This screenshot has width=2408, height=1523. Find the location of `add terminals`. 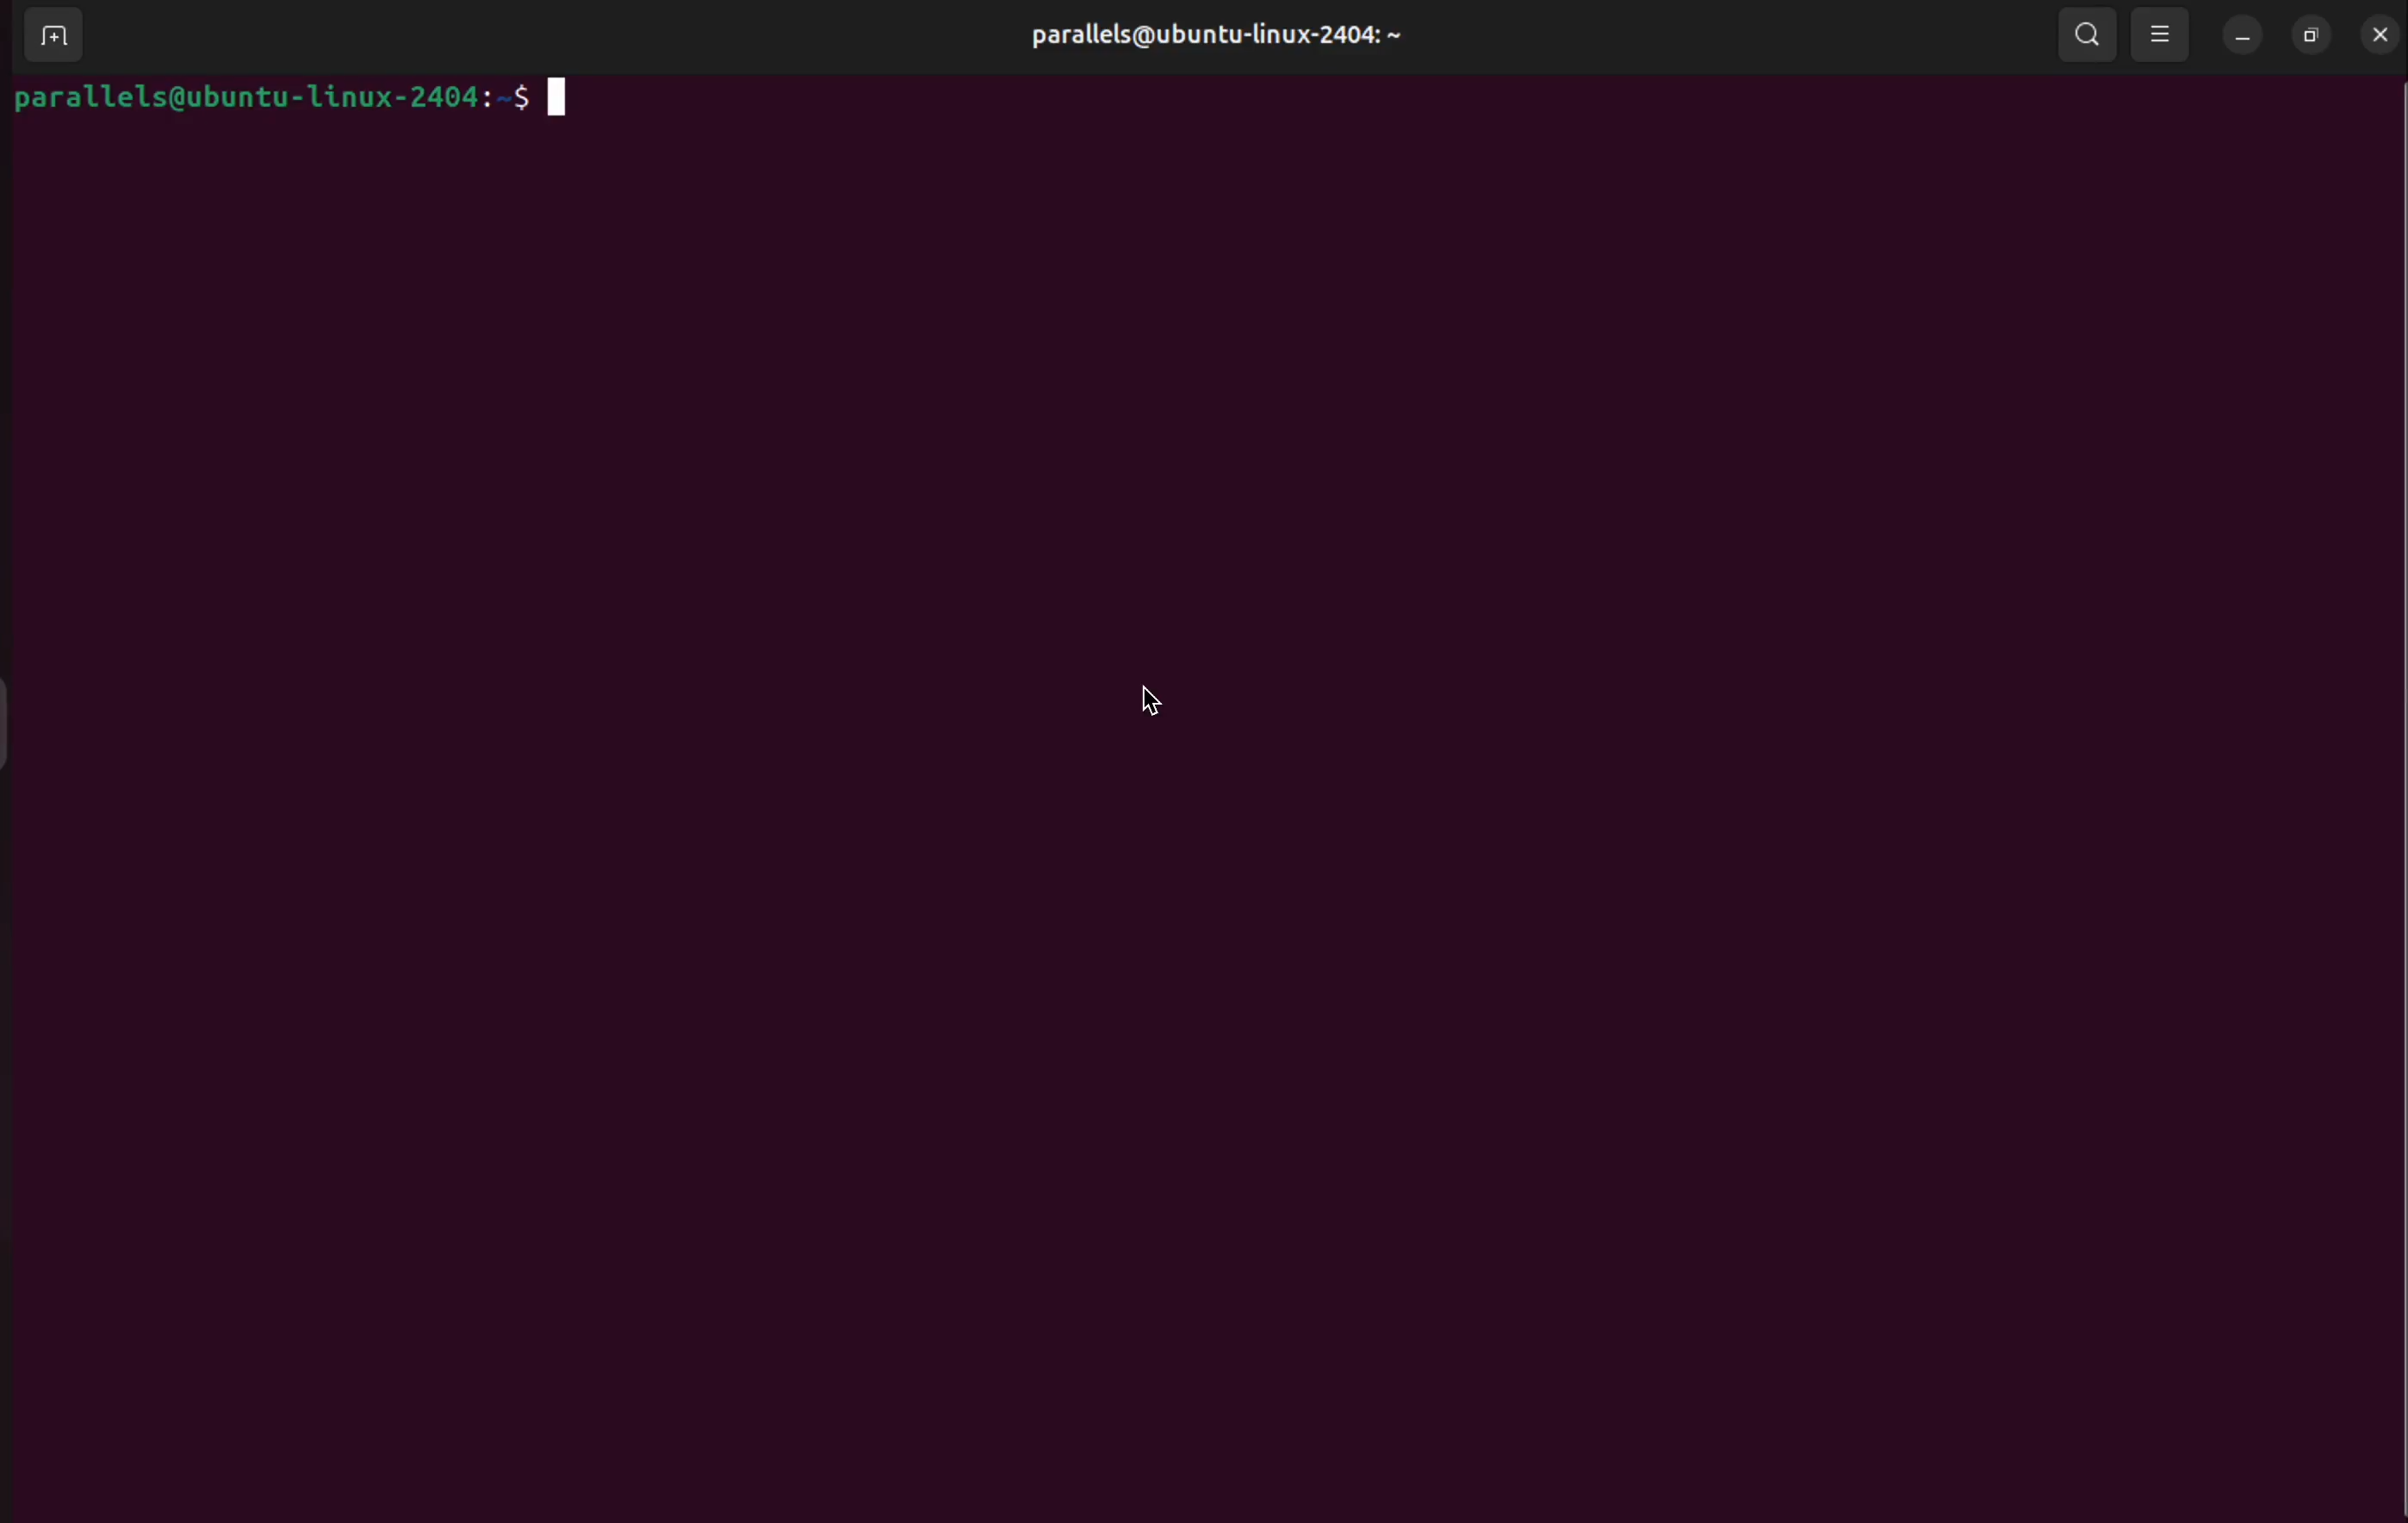

add terminals is located at coordinates (50, 35).